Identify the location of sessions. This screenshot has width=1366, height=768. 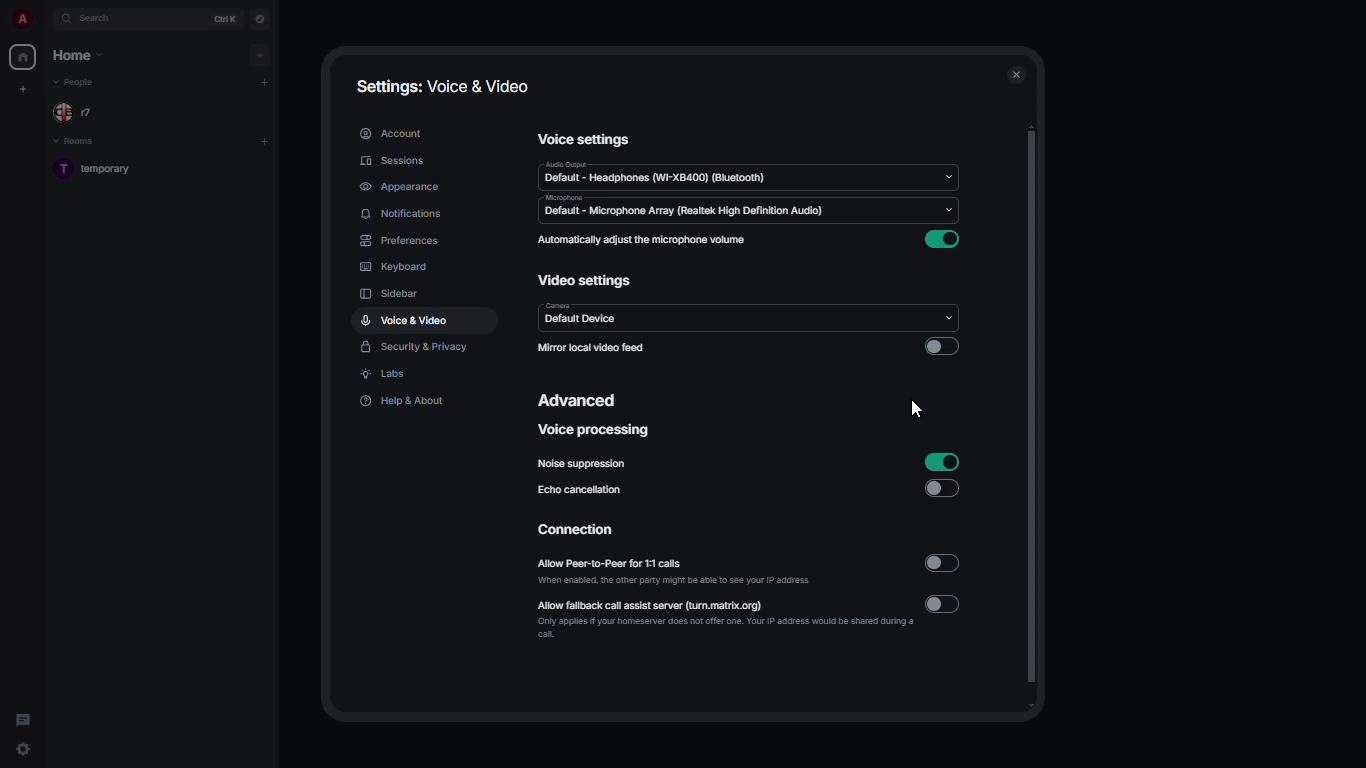
(398, 162).